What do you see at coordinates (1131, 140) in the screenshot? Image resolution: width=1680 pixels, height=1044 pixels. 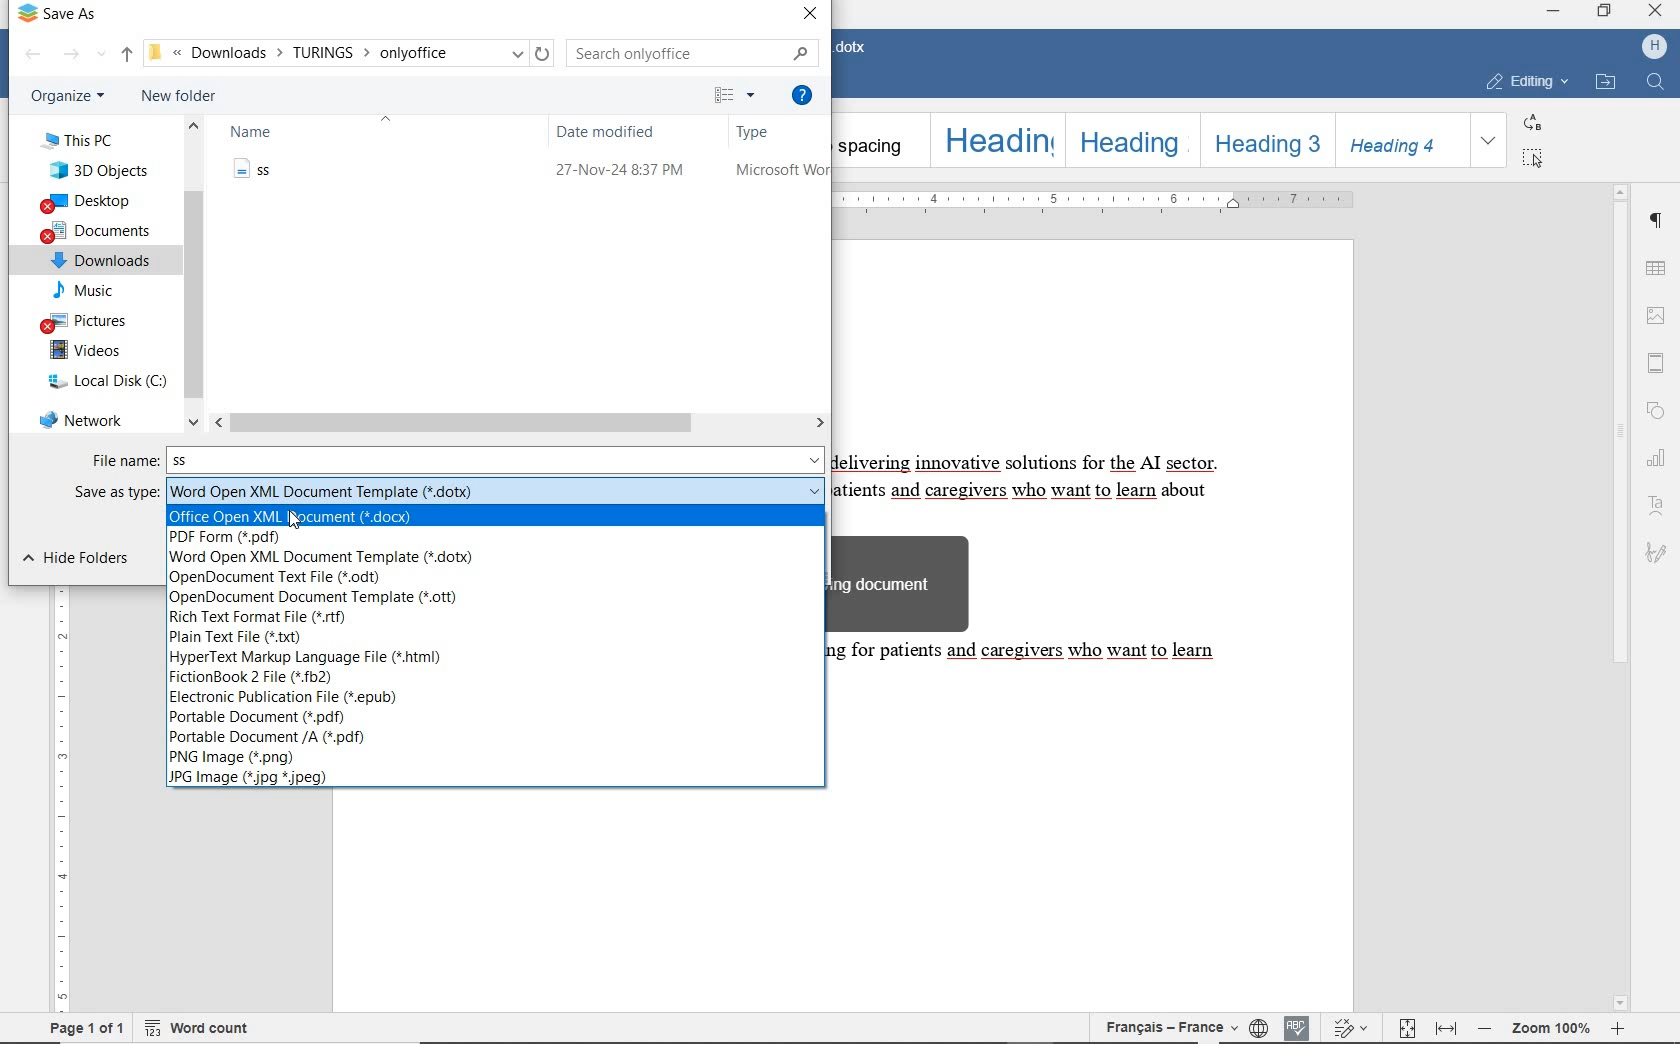 I see `HEADING 2` at bounding box center [1131, 140].